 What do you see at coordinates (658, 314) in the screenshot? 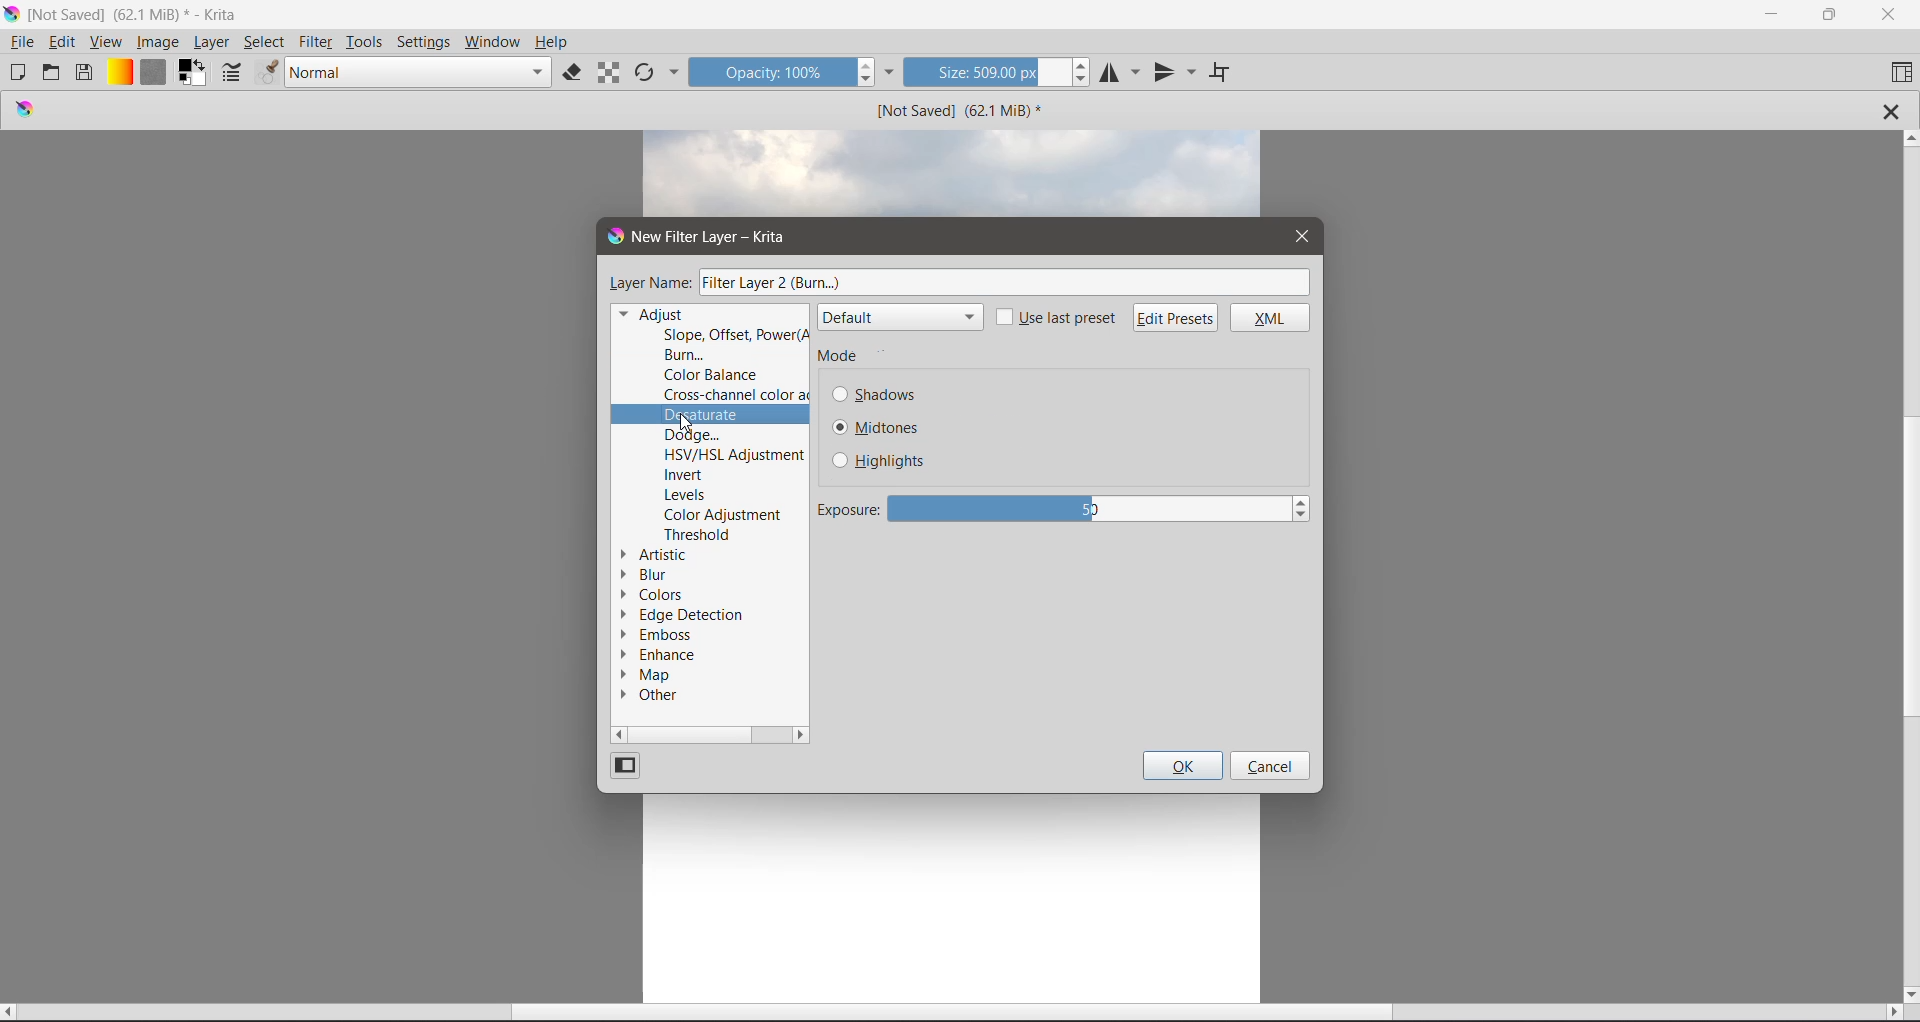
I see `Adjust` at bounding box center [658, 314].